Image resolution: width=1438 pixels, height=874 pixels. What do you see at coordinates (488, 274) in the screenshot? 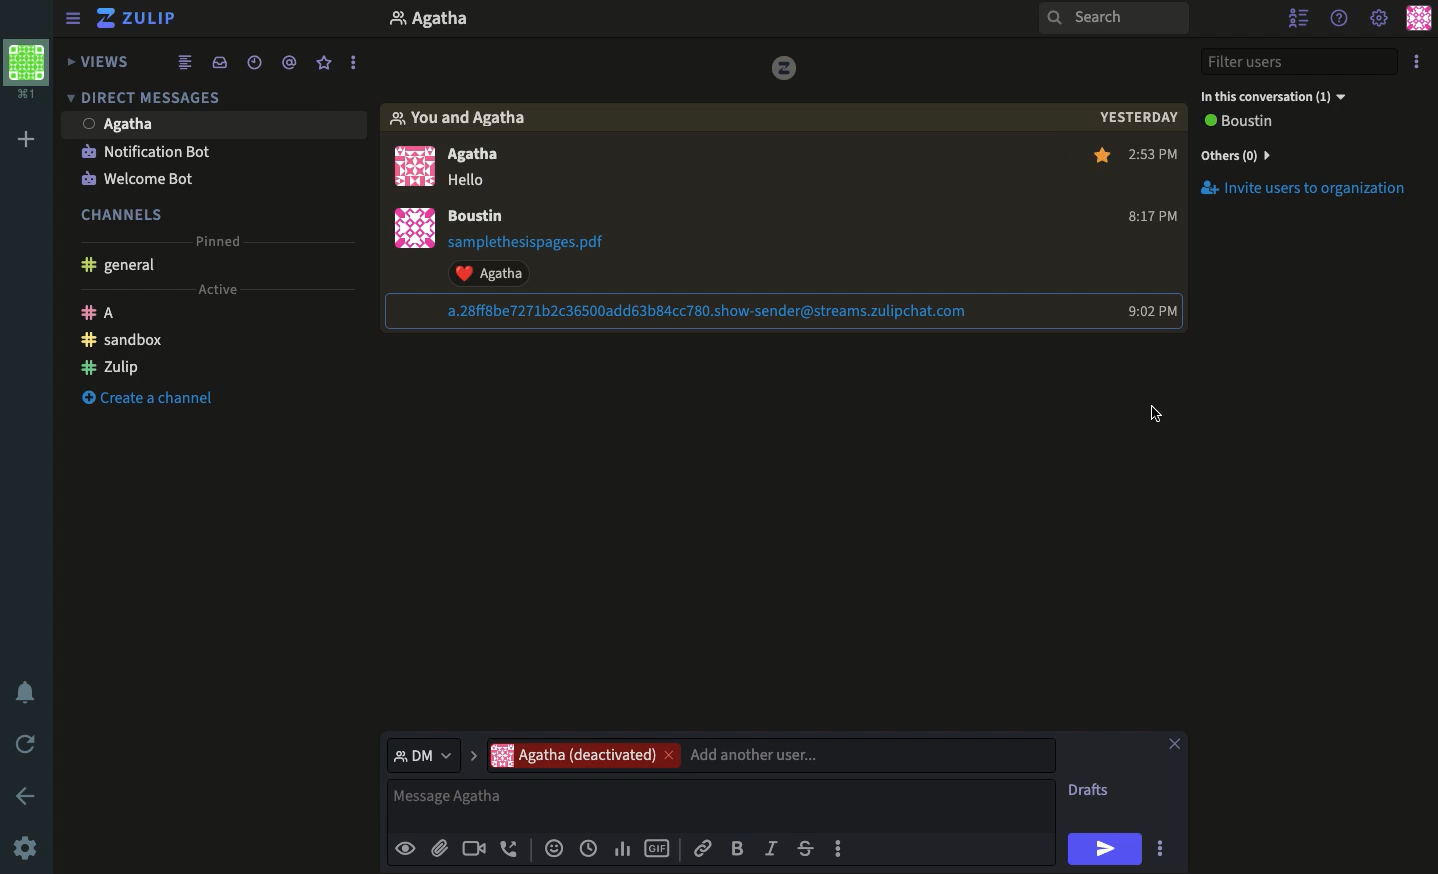
I see `Reaction` at bounding box center [488, 274].